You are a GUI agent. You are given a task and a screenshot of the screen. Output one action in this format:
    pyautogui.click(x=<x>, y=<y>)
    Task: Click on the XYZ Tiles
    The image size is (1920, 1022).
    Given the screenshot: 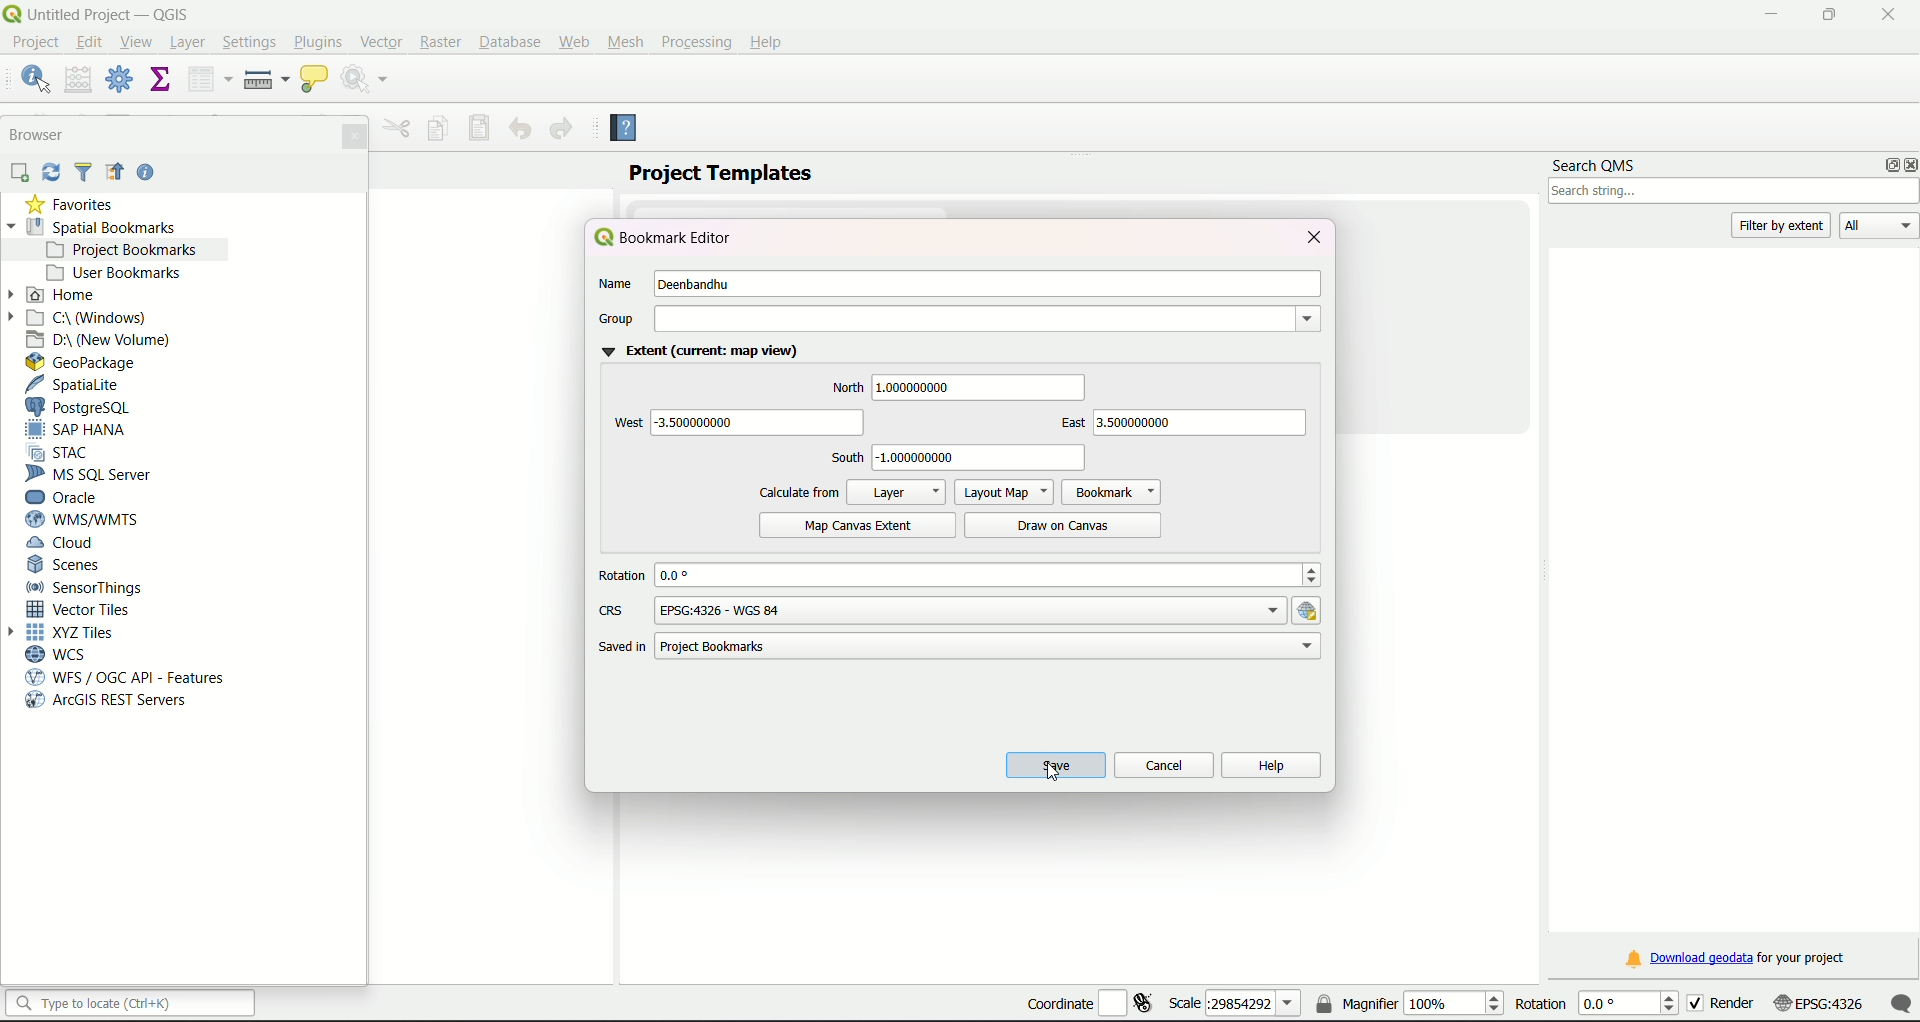 What is the action you would take?
    pyautogui.click(x=70, y=633)
    